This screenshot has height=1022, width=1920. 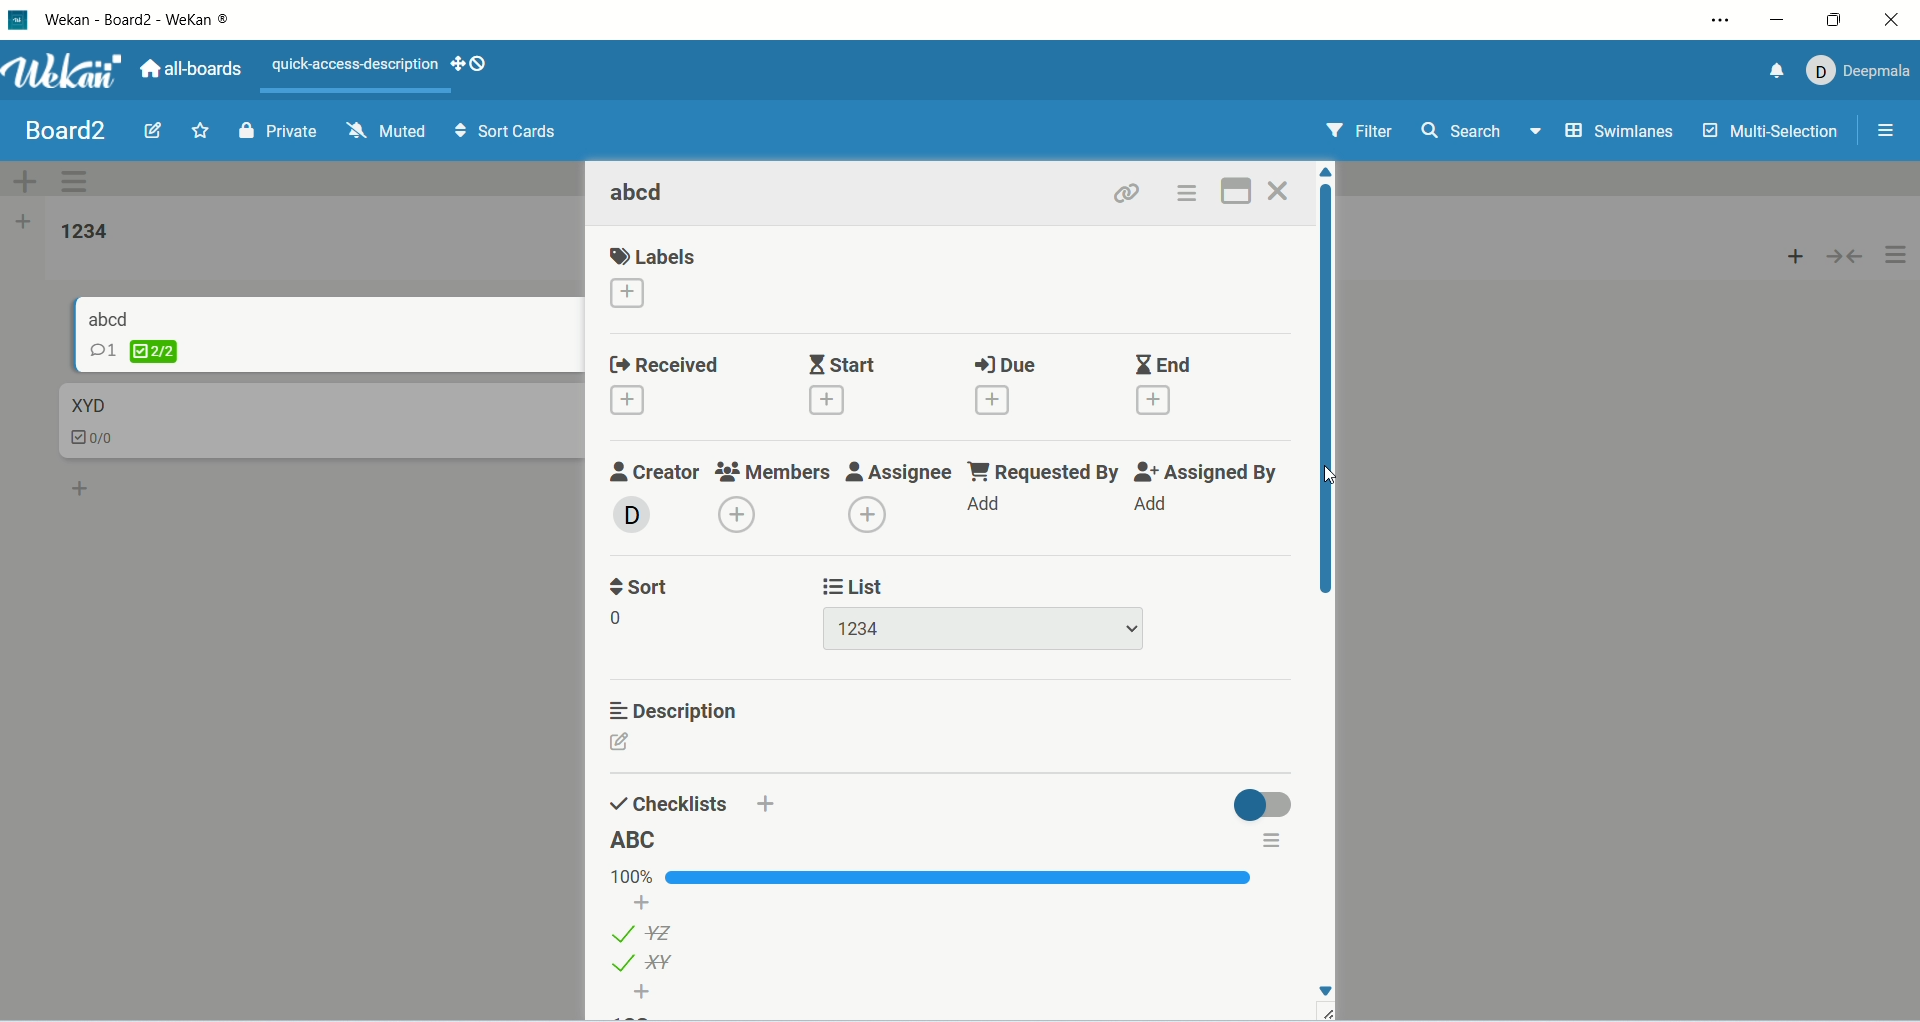 What do you see at coordinates (641, 195) in the screenshot?
I see `card title` at bounding box center [641, 195].